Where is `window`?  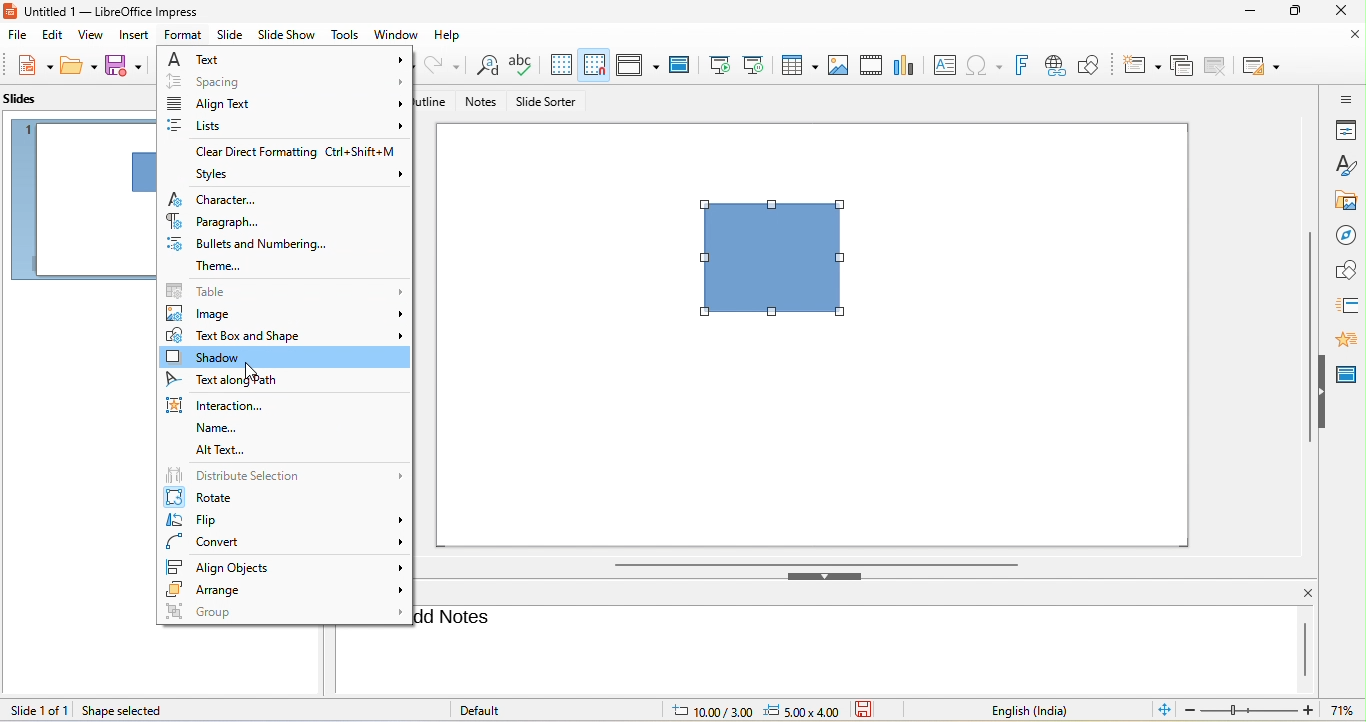 window is located at coordinates (396, 34).